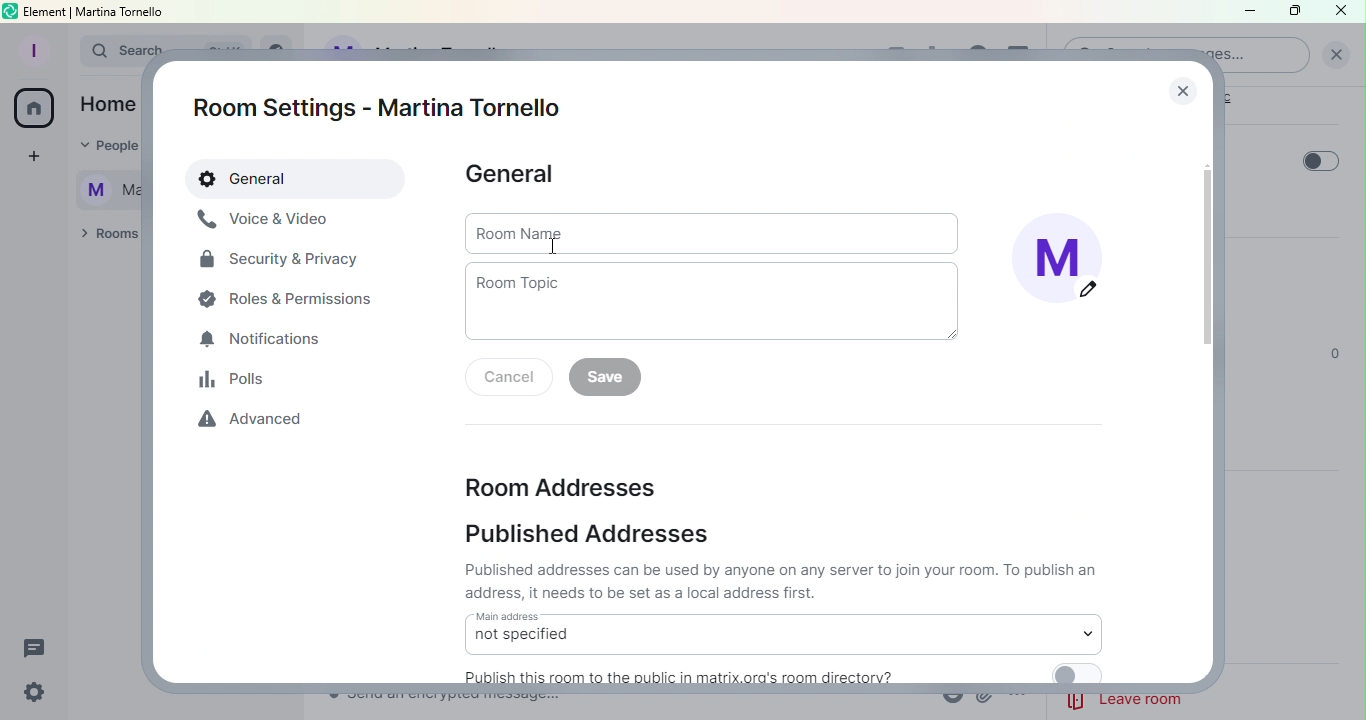 The height and width of the screenshot is (720, 1366). What do you see at coordinates (34, 111) in the screenshot?
I see `Home` at bounding box center [34, 111].